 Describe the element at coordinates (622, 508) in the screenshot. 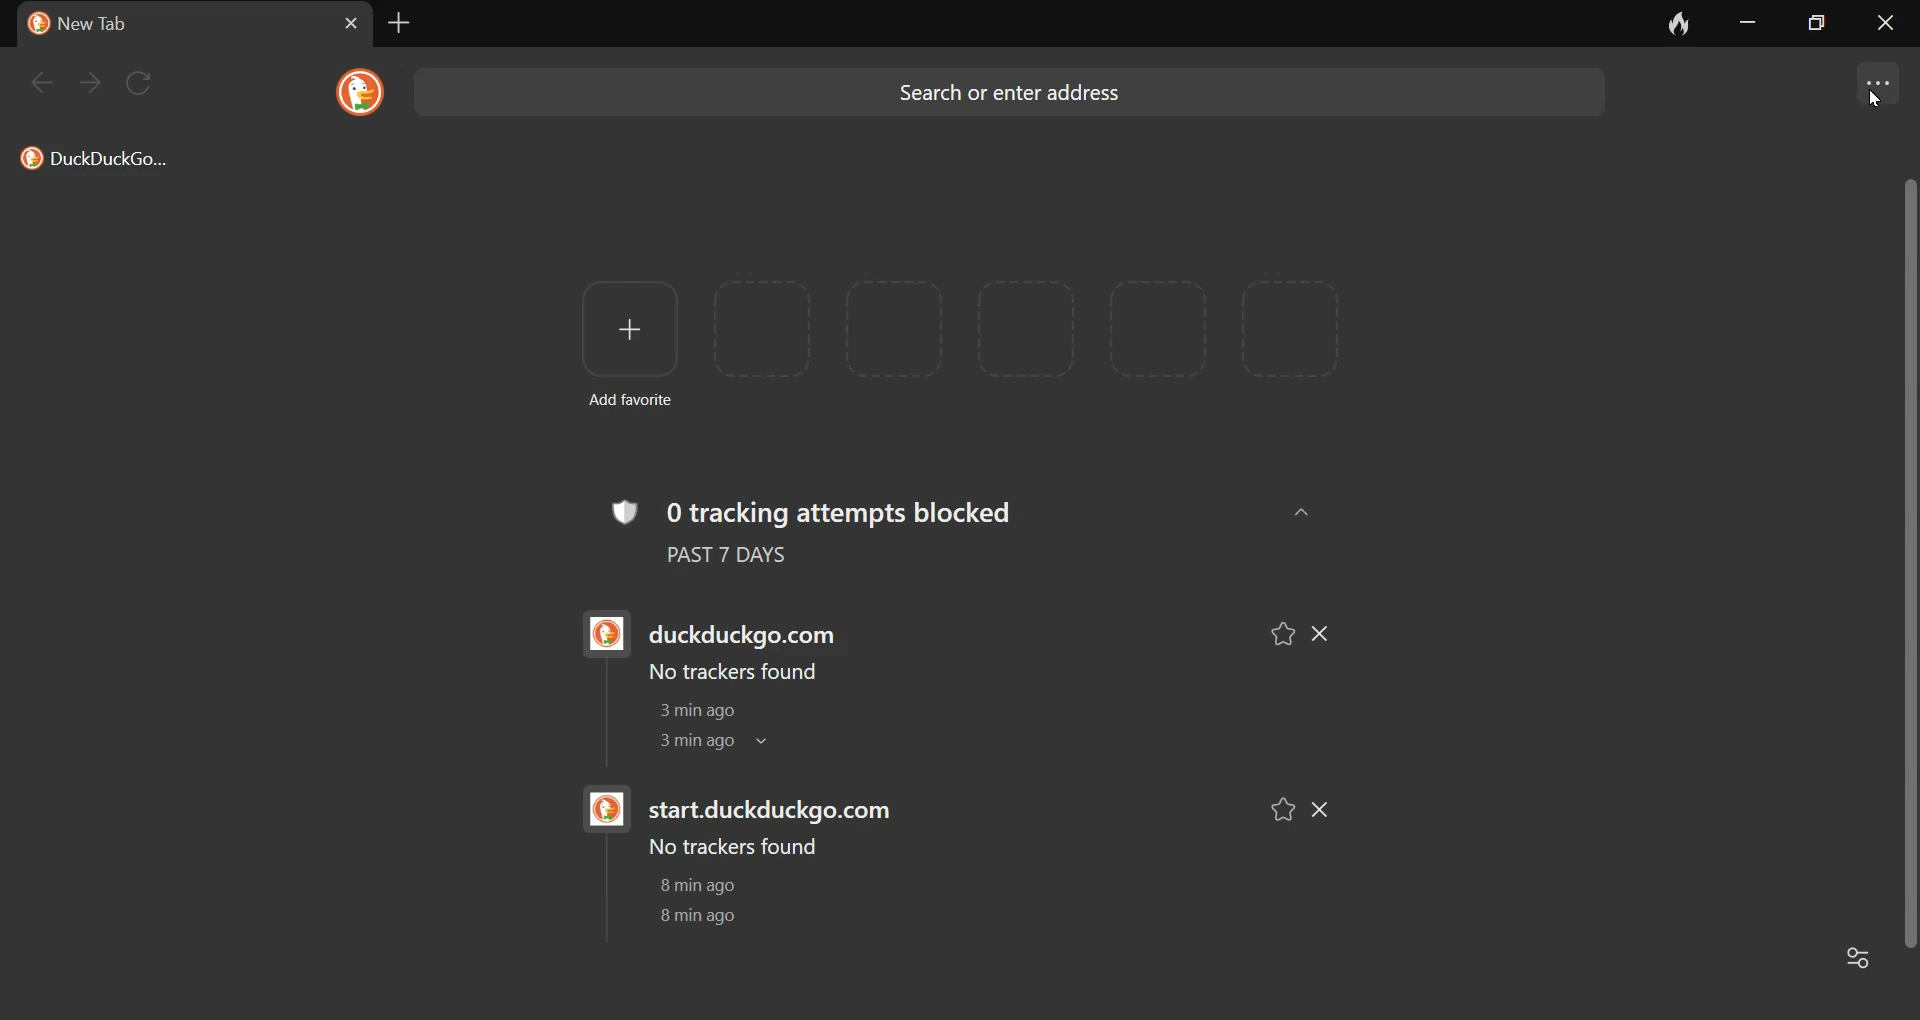

I see `tracking logo` at that location.